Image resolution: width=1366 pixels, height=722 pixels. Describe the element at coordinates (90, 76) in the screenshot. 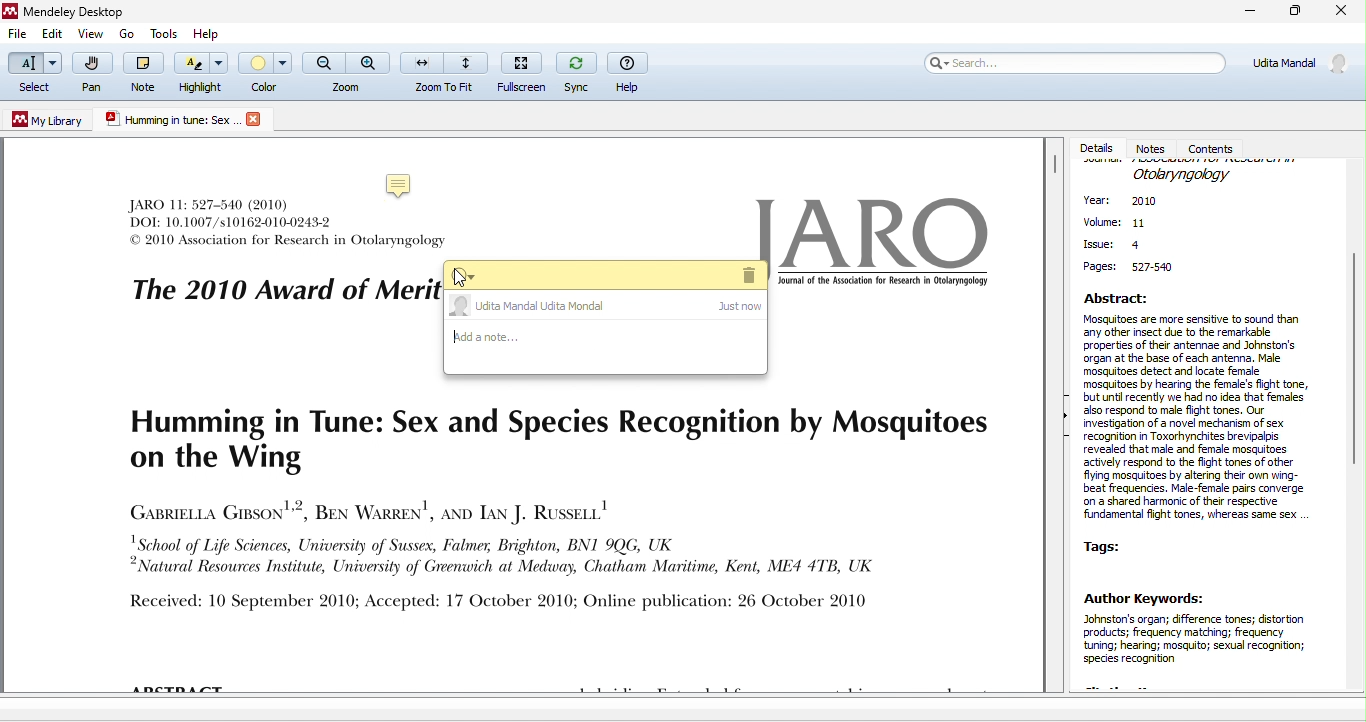

I see `pan` at that location.